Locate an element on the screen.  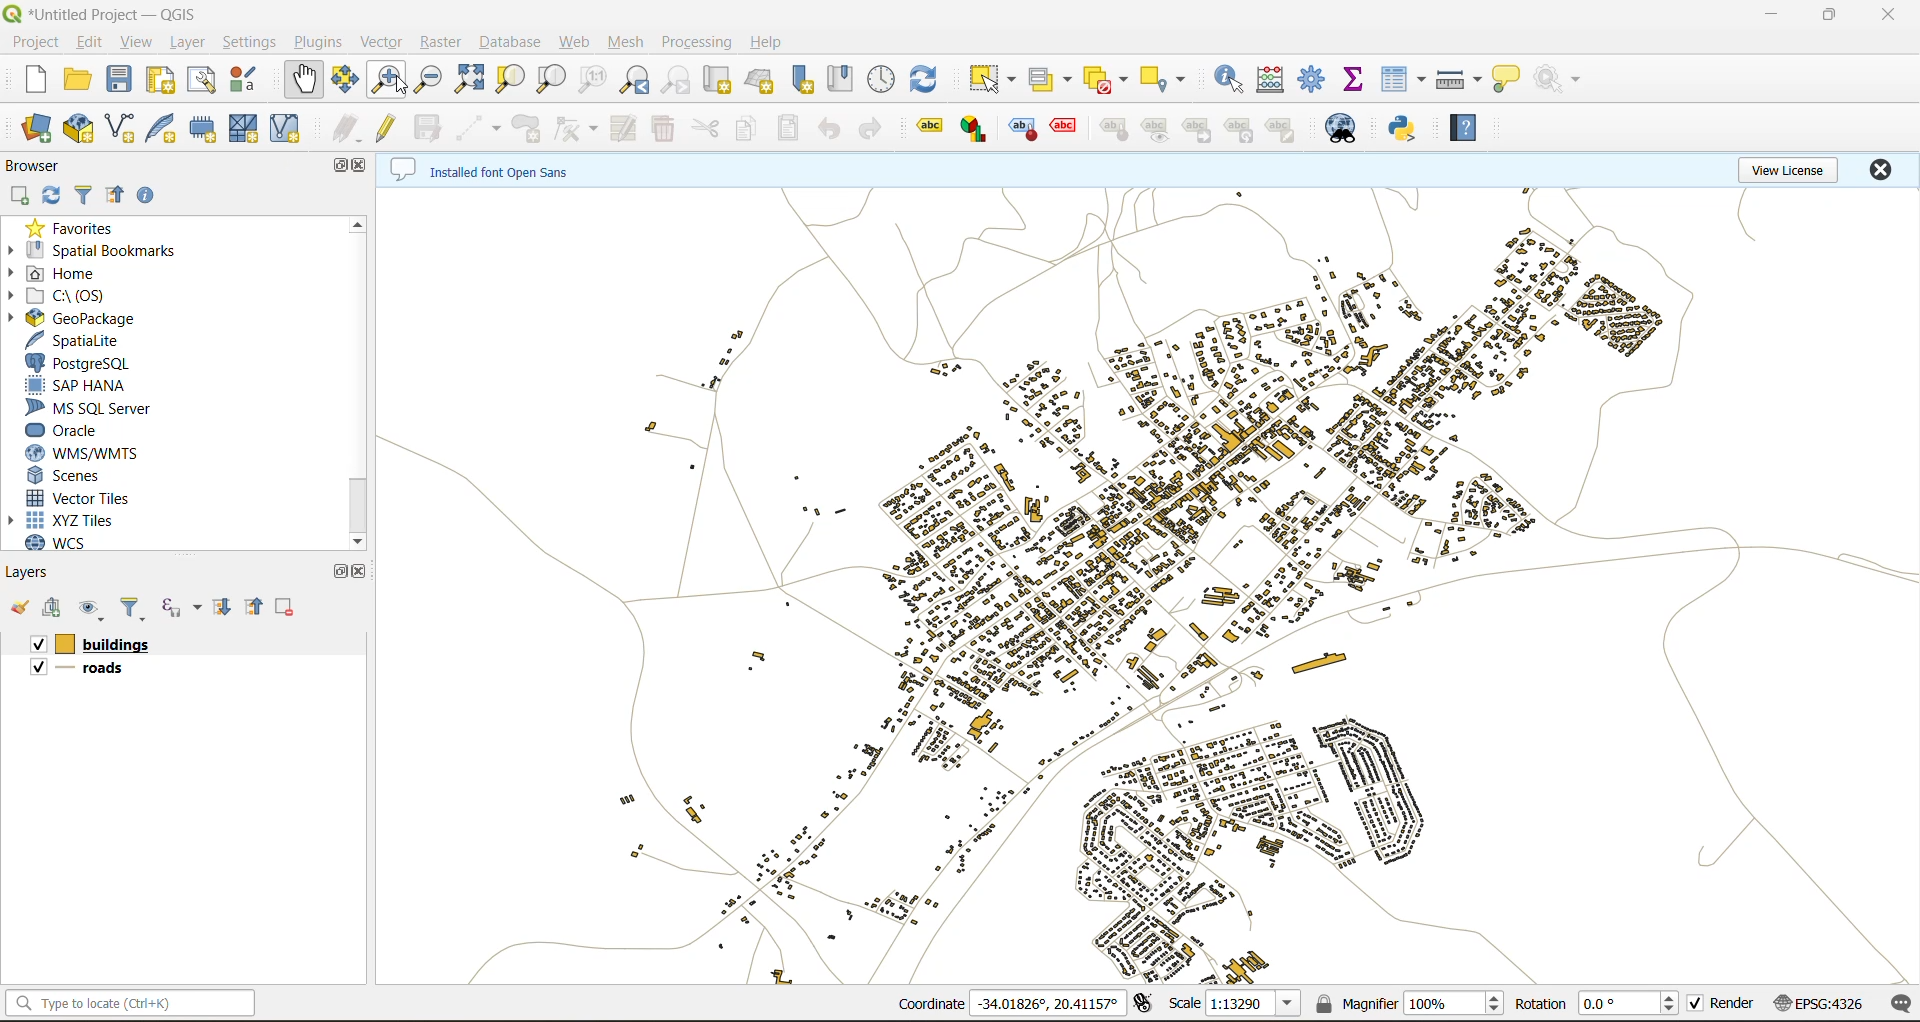
save is located at coordinates (120, 77).